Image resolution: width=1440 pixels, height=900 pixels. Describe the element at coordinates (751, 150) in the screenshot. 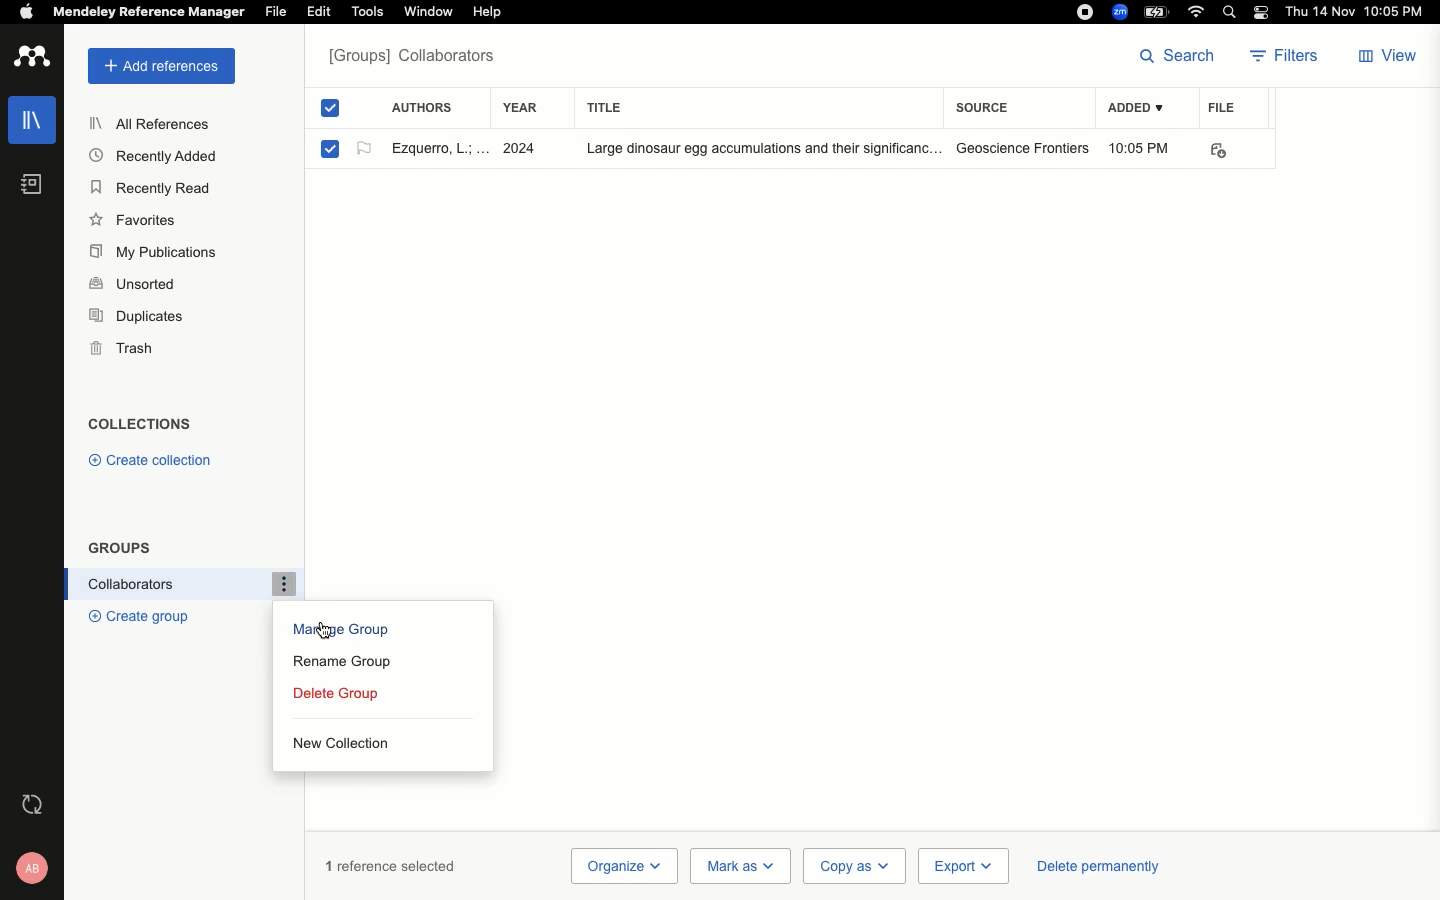

I see `large dinosour egg accy=umulations and thier significances` at that location.